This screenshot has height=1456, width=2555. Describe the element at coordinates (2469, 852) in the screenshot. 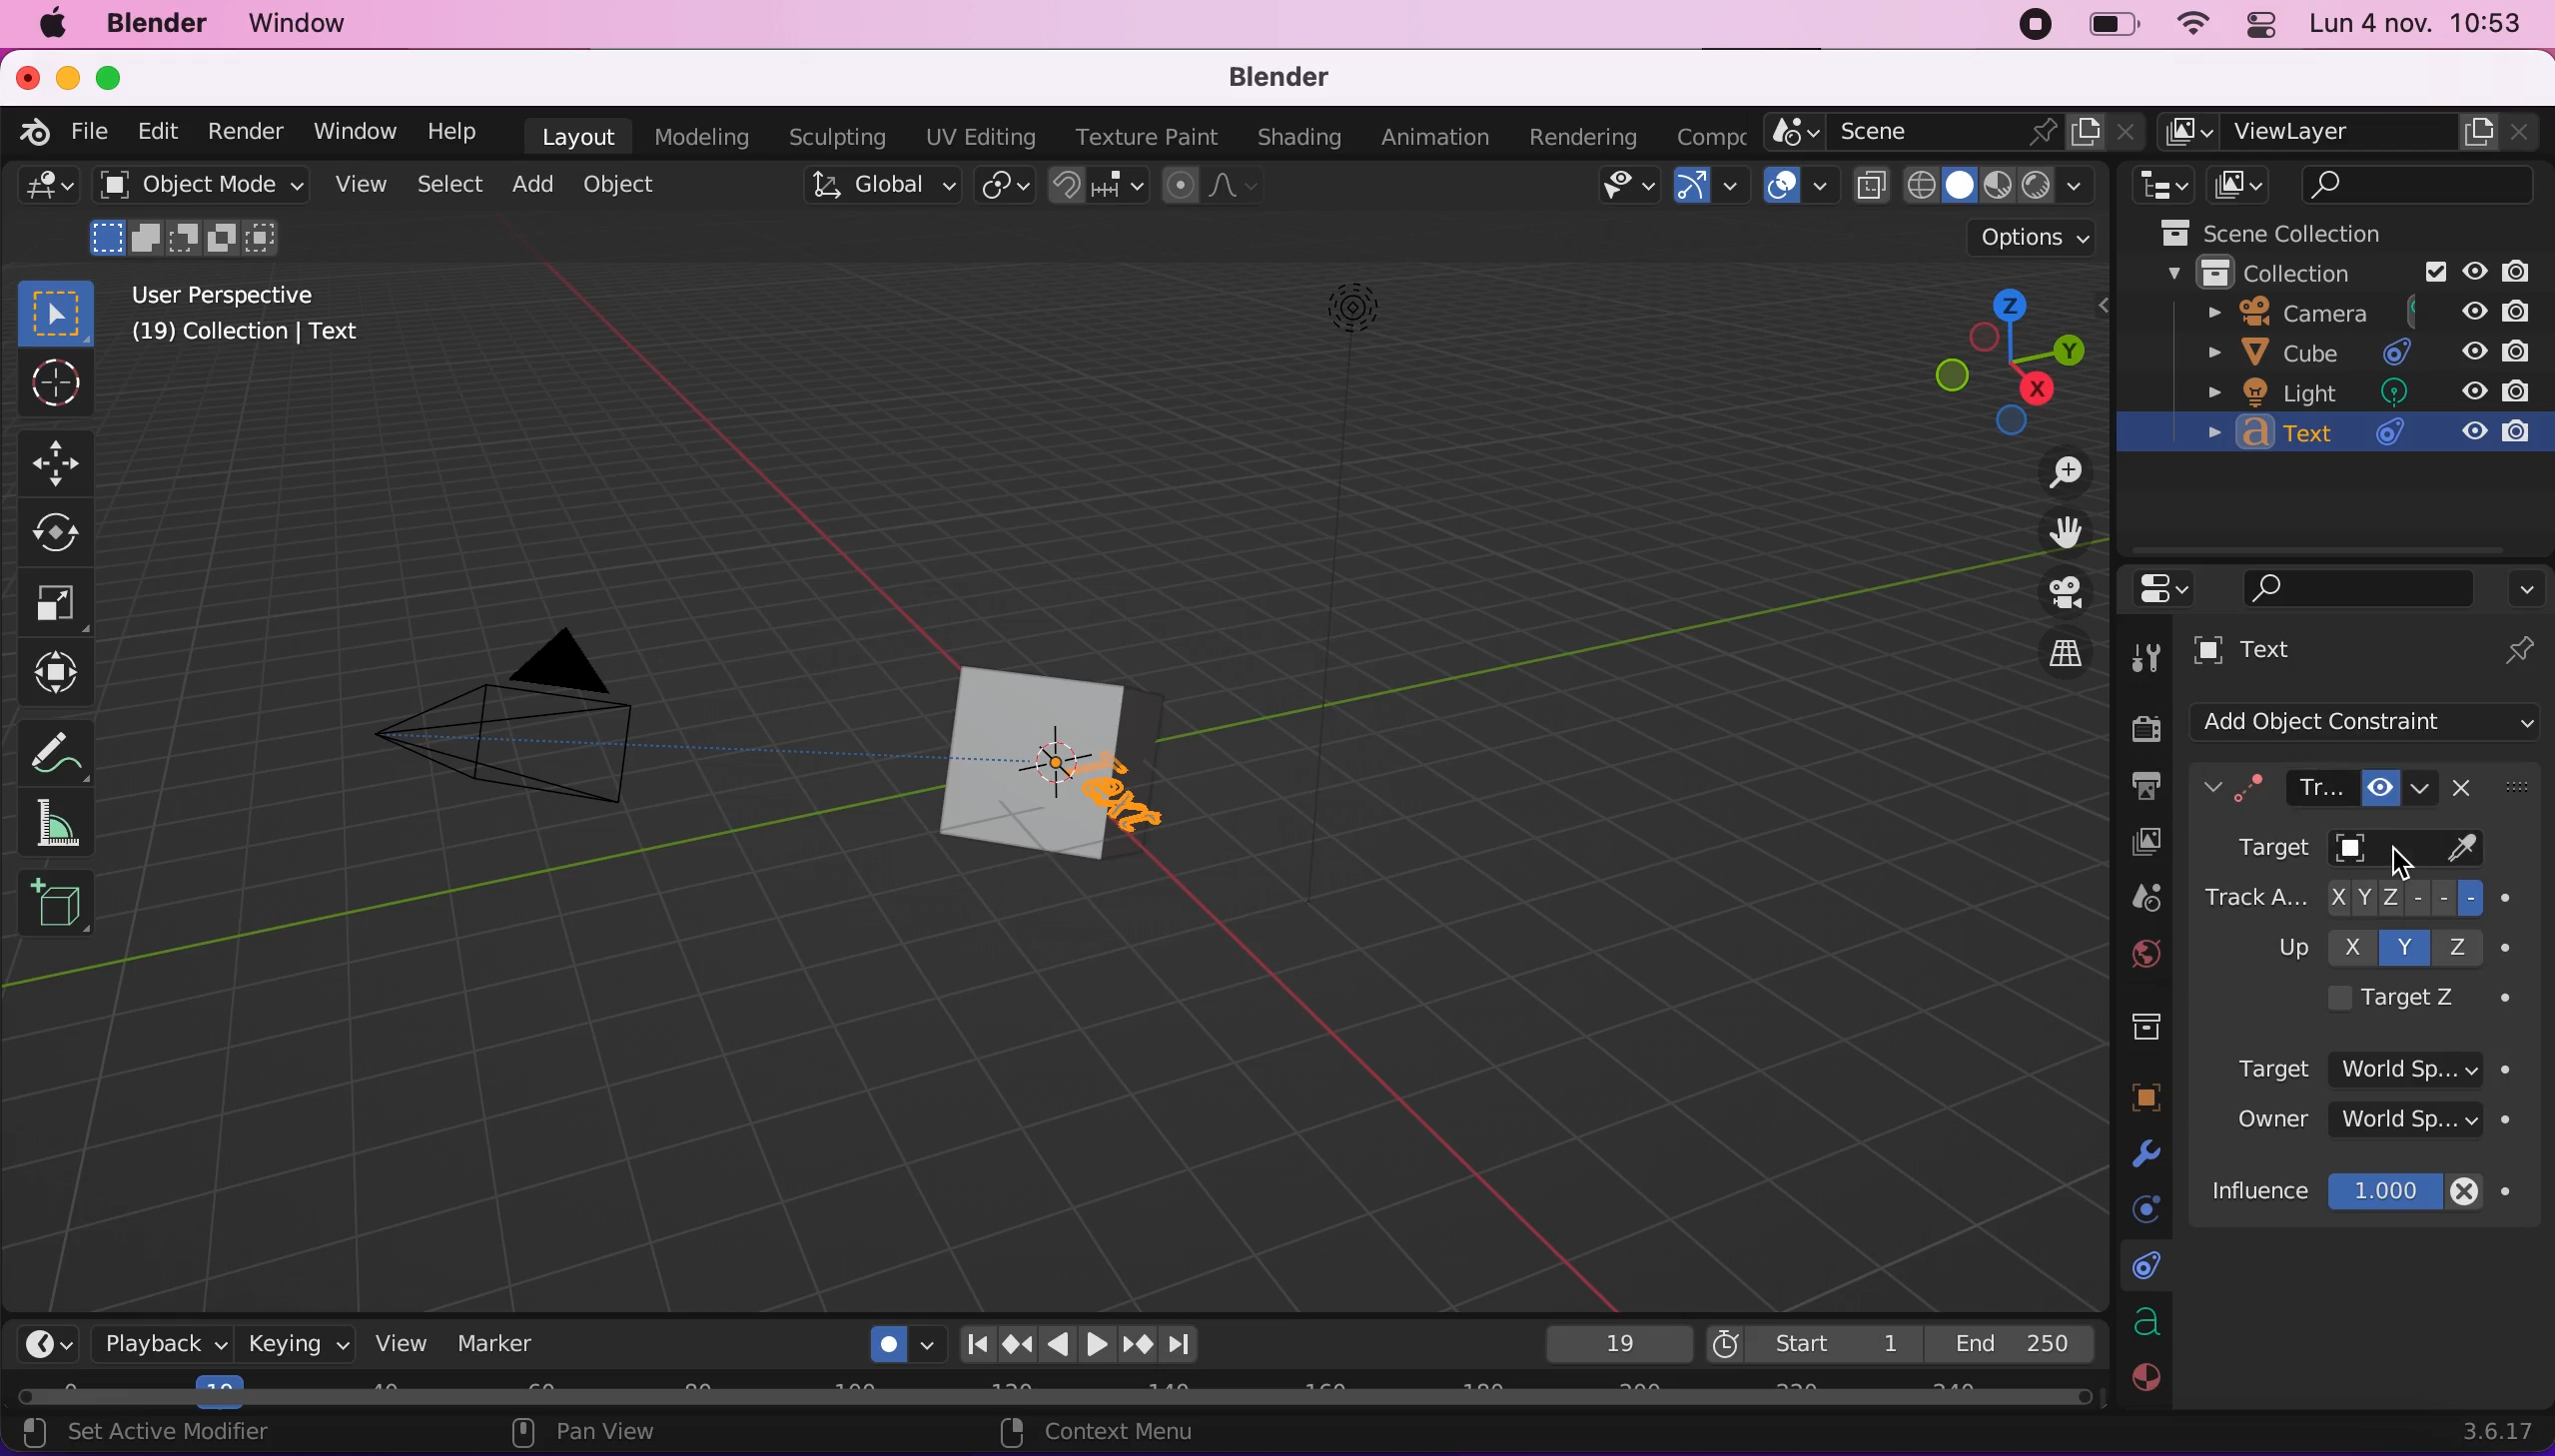

I see `paintbrush` at that location.